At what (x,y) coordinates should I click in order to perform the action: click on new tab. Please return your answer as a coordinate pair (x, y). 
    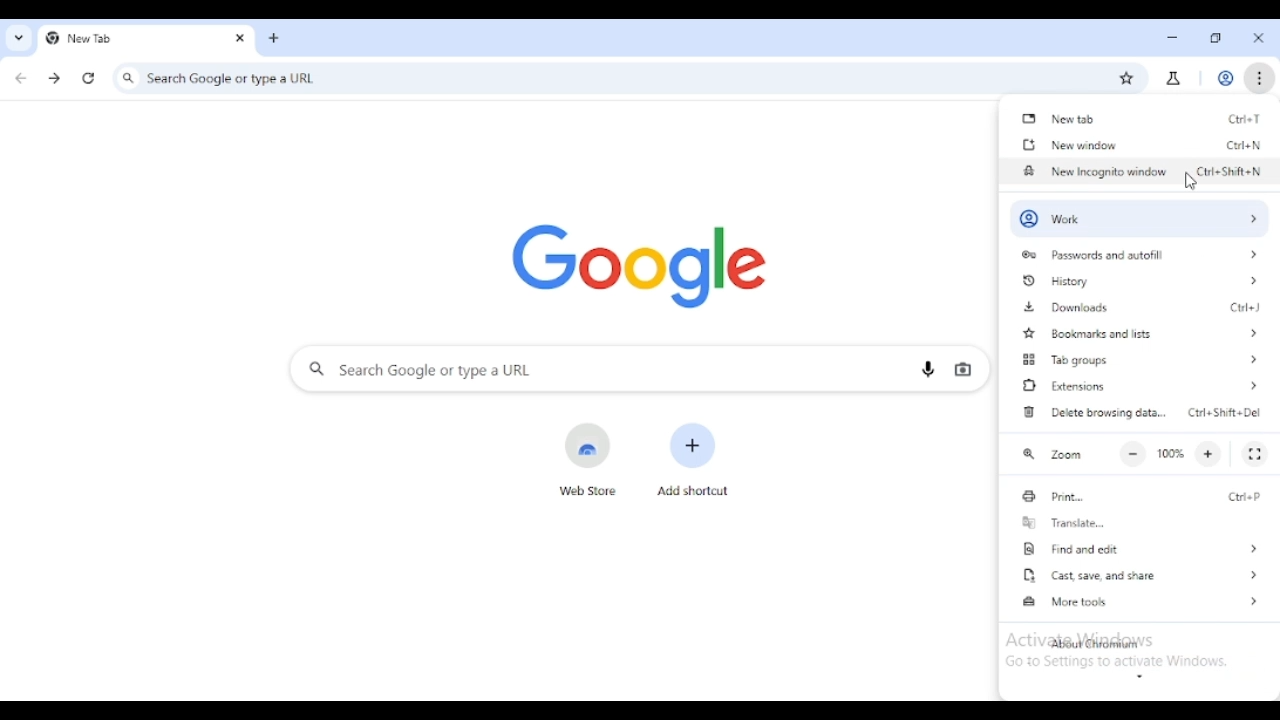
    Looking at the image, I should click on (1060, 120).